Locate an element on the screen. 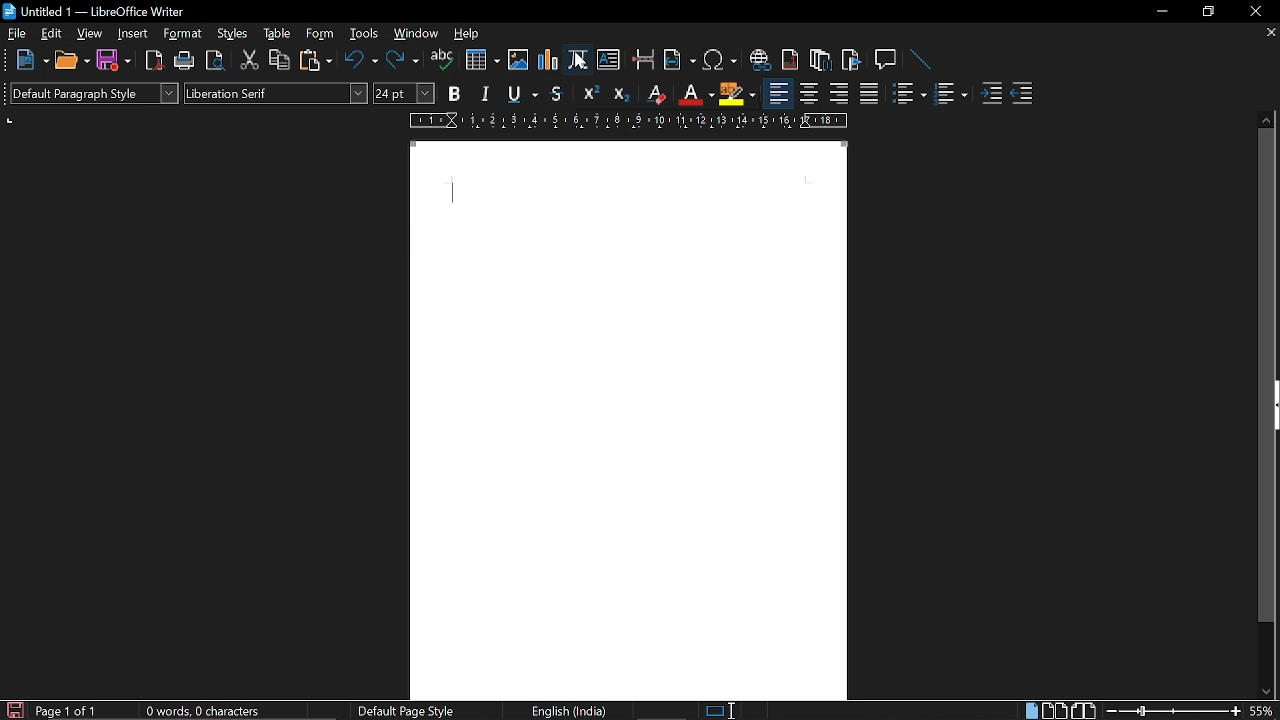 The height and width of the screenshot is (720, 1280). format is located at coordinates (184, 34).